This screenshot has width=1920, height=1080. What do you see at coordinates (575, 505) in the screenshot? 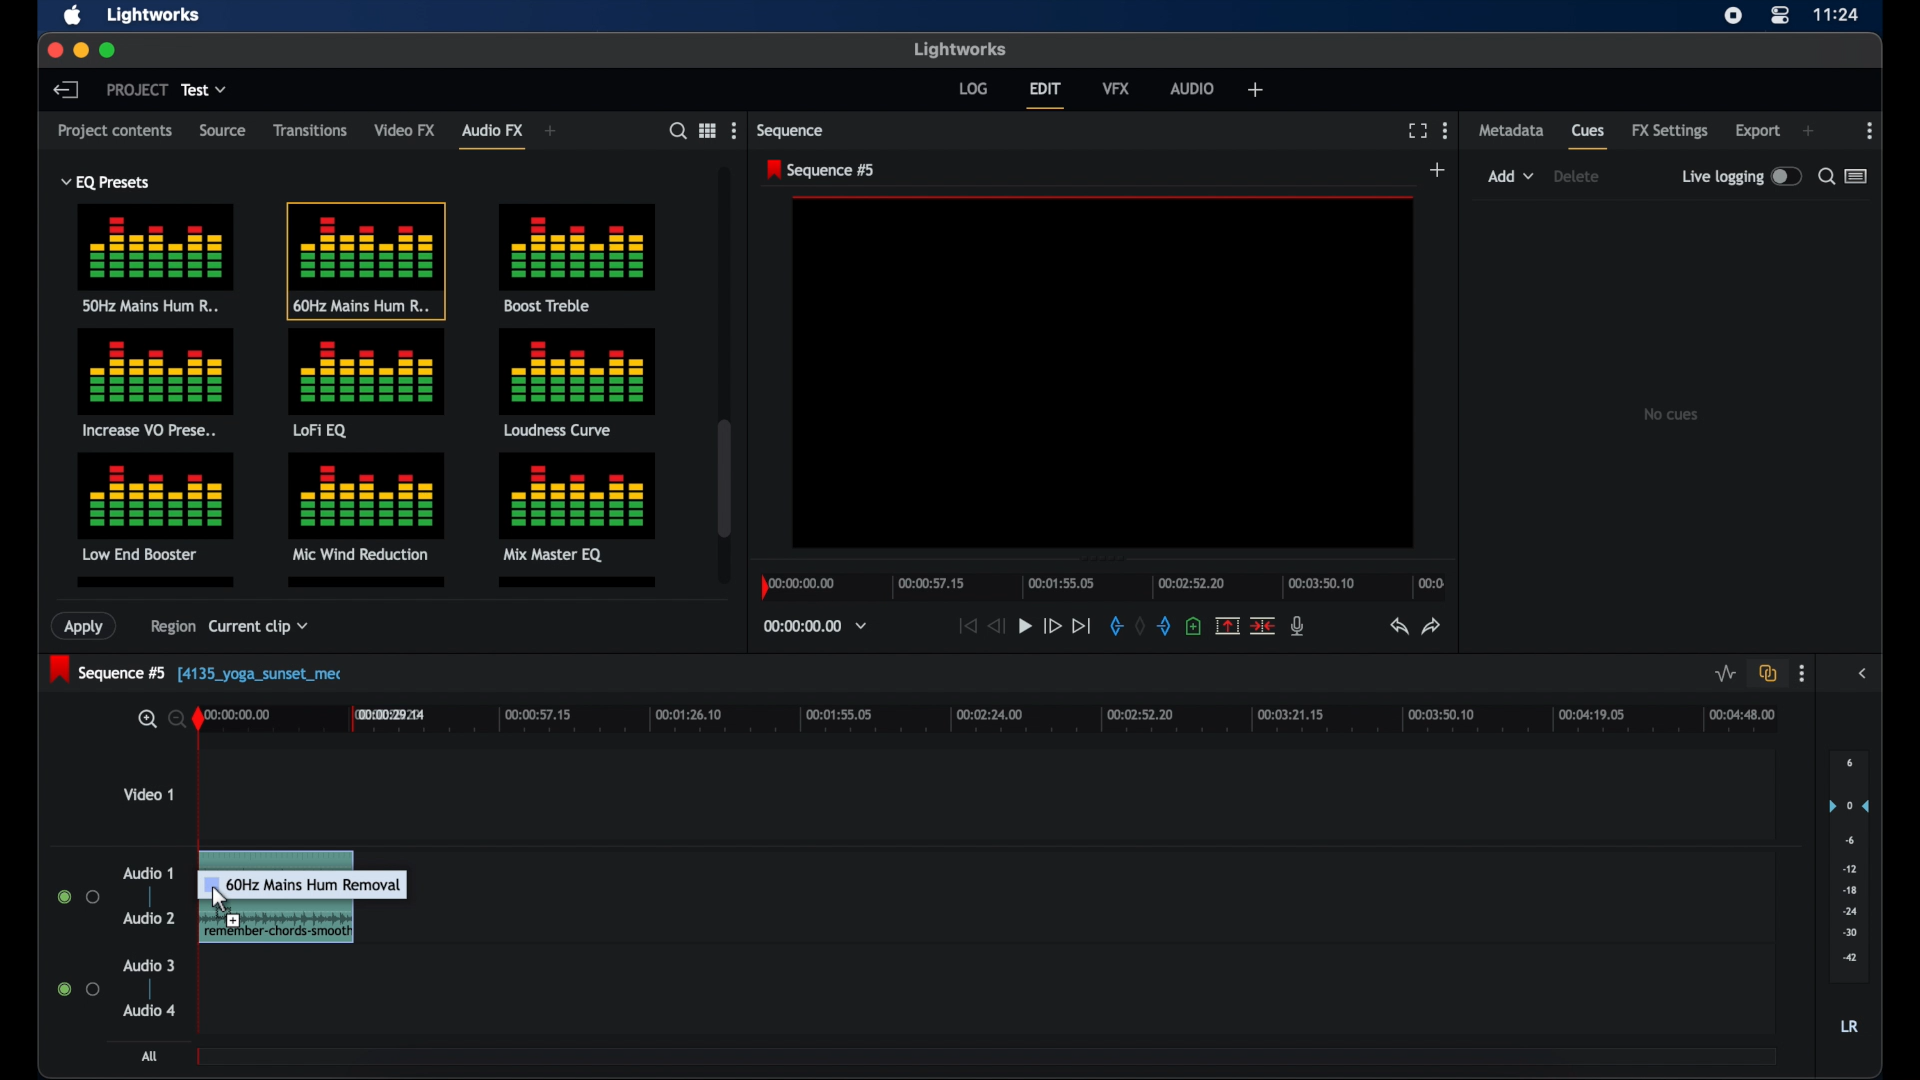
I see `mix master eq` at bounding box center [575, 505].